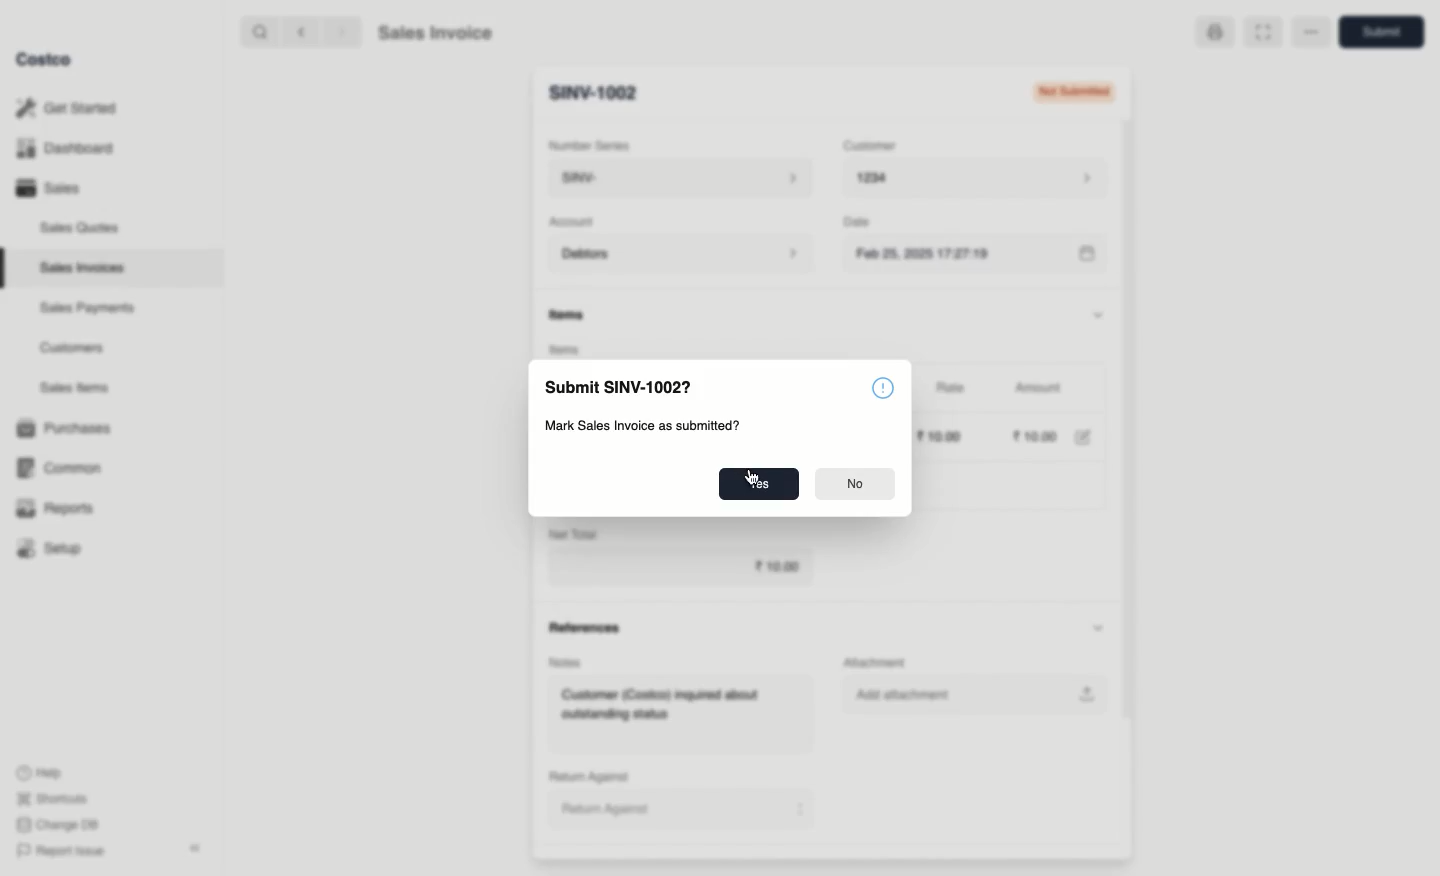 This screenshot has height=876, width=1440. Describe the element at coordinates (439, 33) in the screenshot. I see `Sales Invoice` at that location.